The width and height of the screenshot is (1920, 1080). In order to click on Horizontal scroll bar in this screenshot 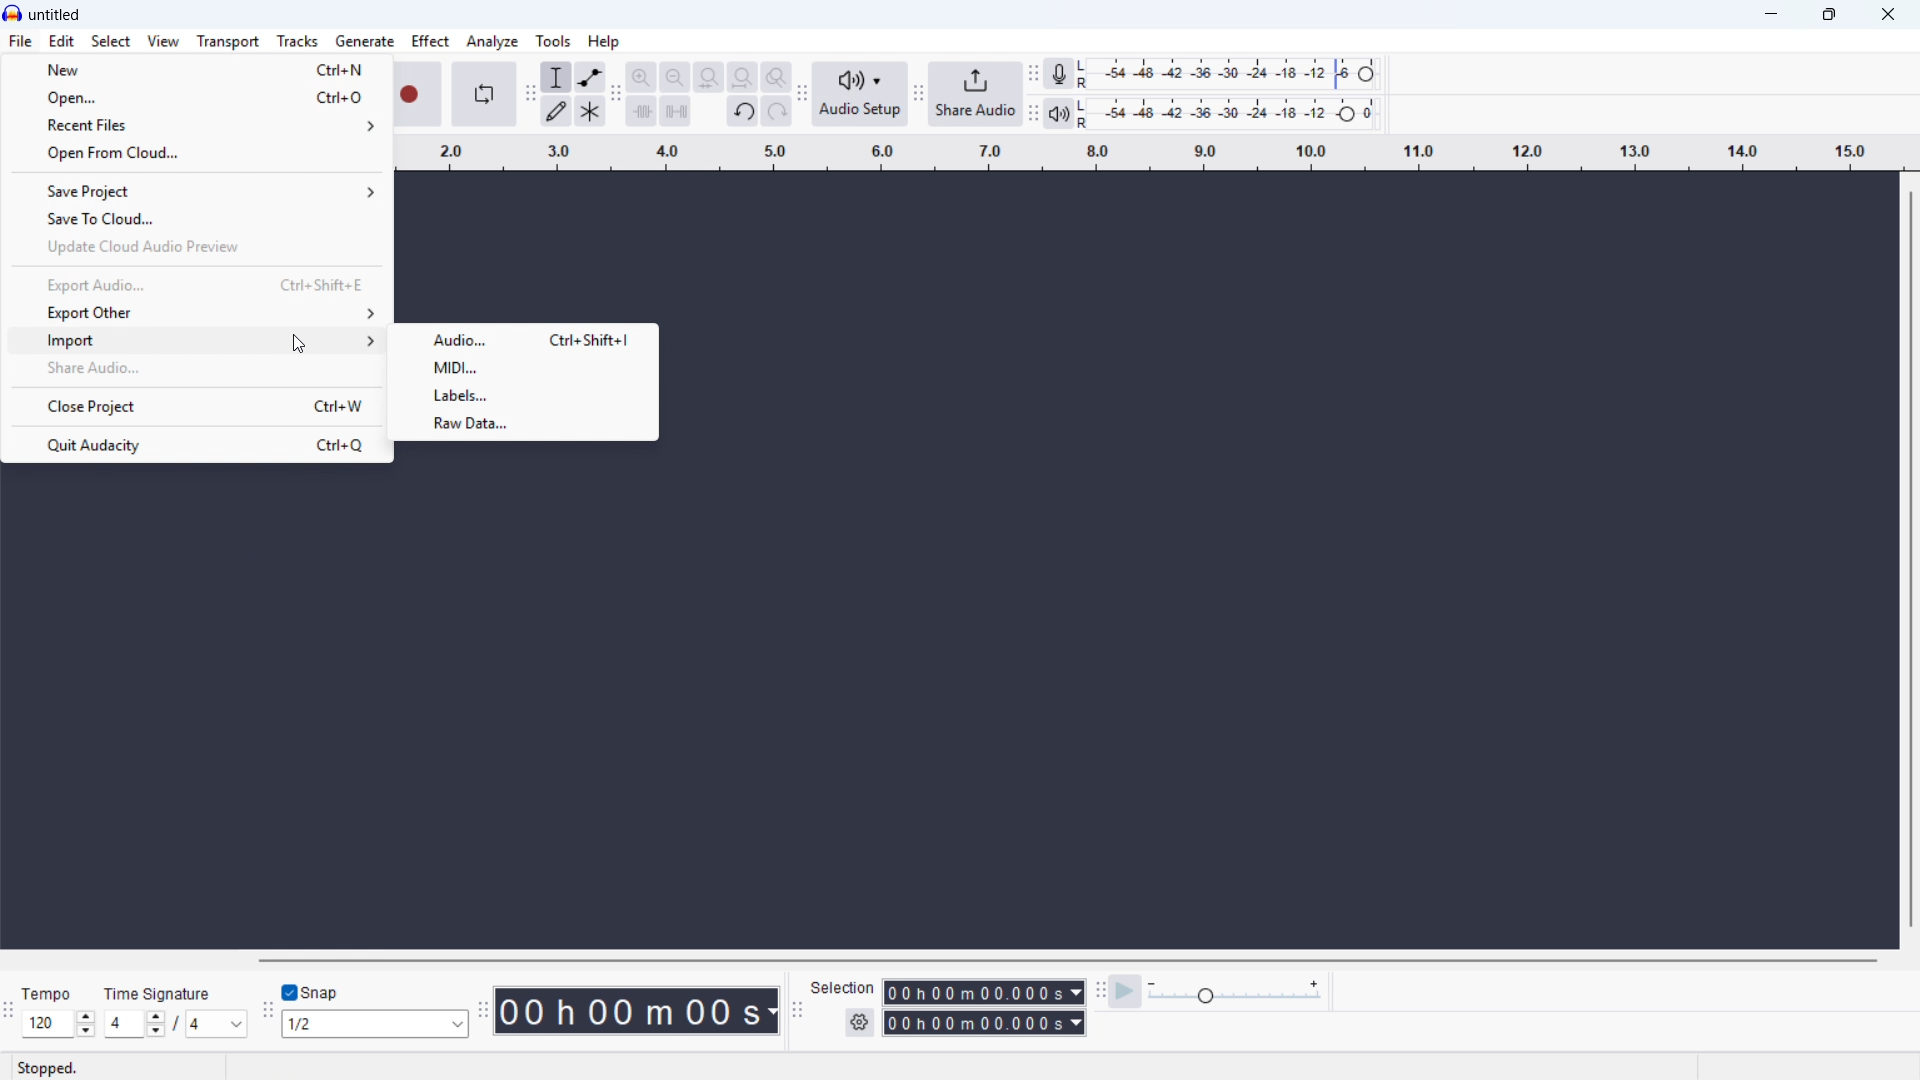, I will do `click(1067, 961)`.